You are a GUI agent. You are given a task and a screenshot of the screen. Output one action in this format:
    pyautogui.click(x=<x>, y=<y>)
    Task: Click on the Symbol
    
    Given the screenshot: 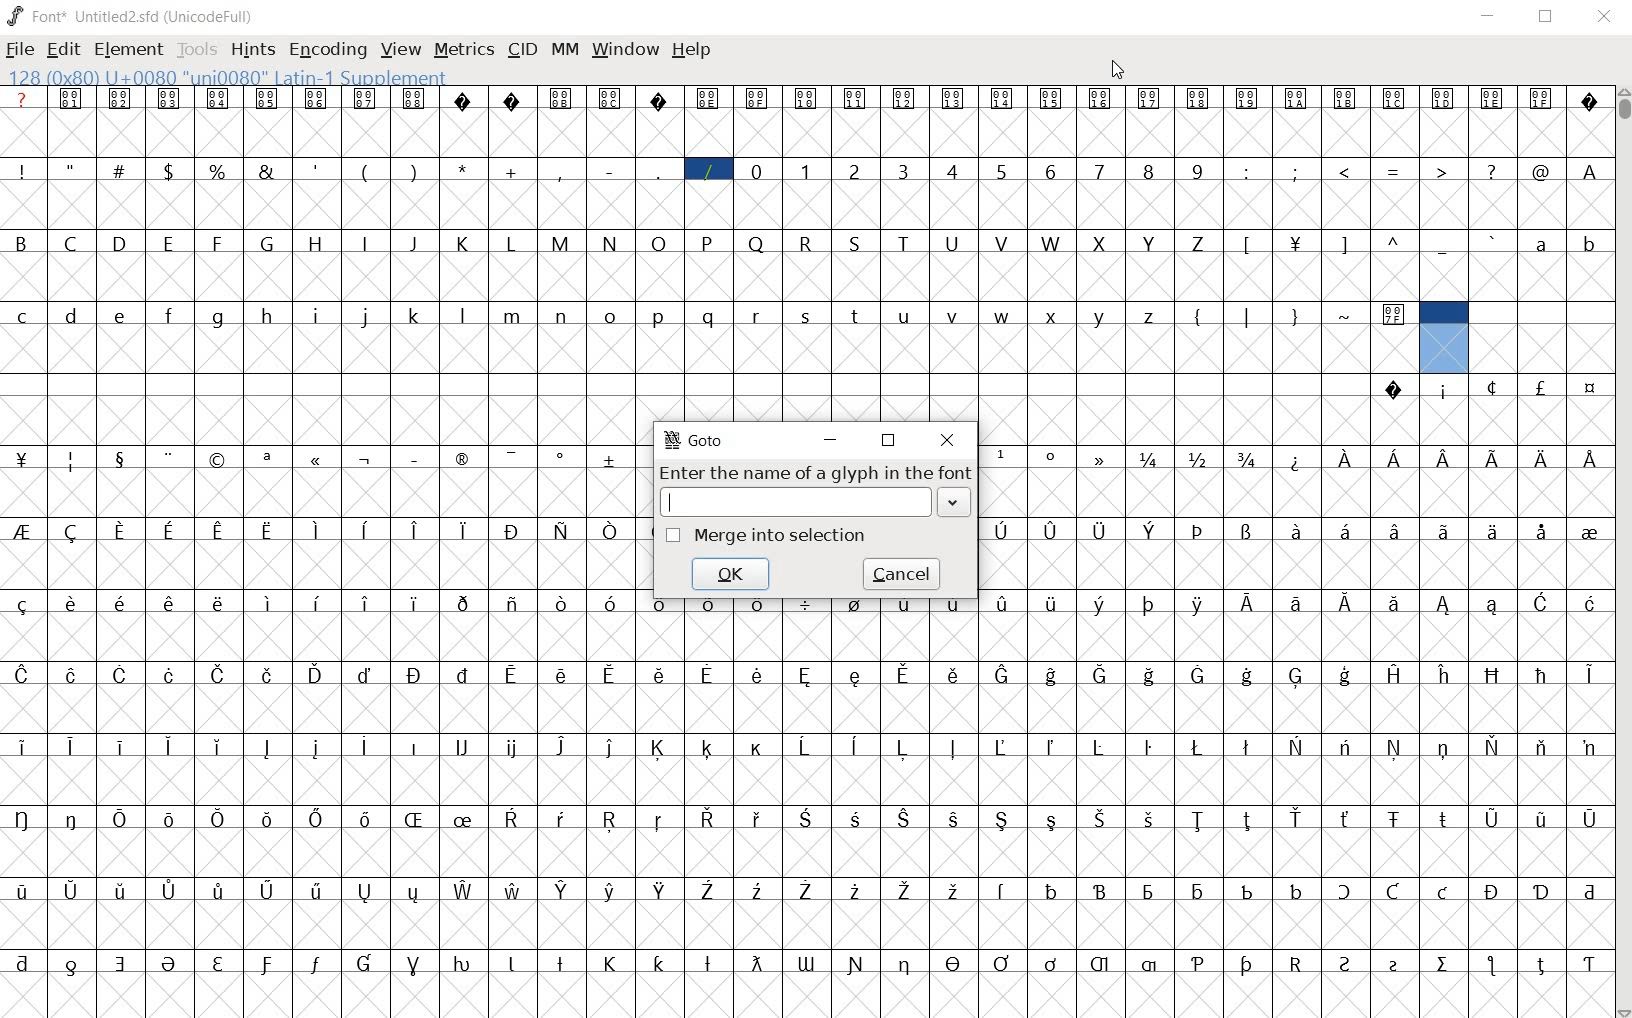 What is the action you would take?
    pyautogui.click(x=614, y=961)
    